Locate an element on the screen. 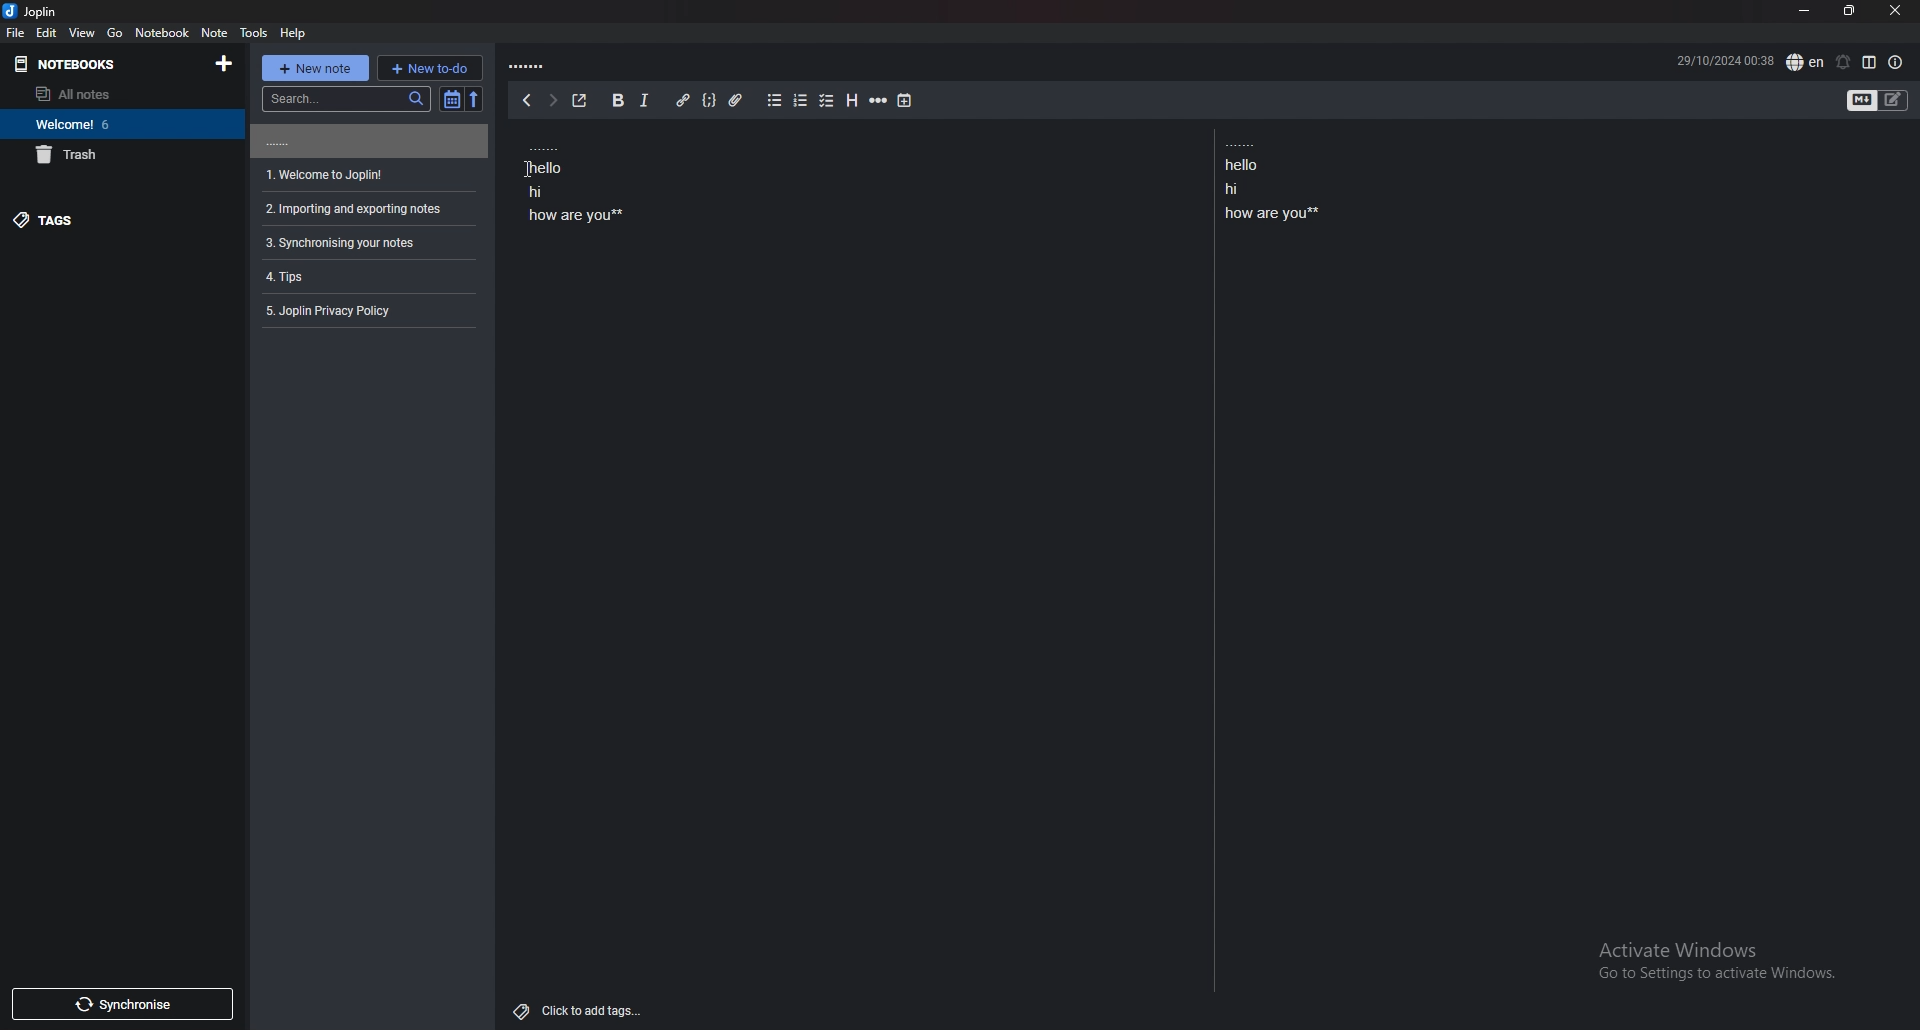 This screenshot has width=1920, height=1030. new note is located at coordinates (313, 68).